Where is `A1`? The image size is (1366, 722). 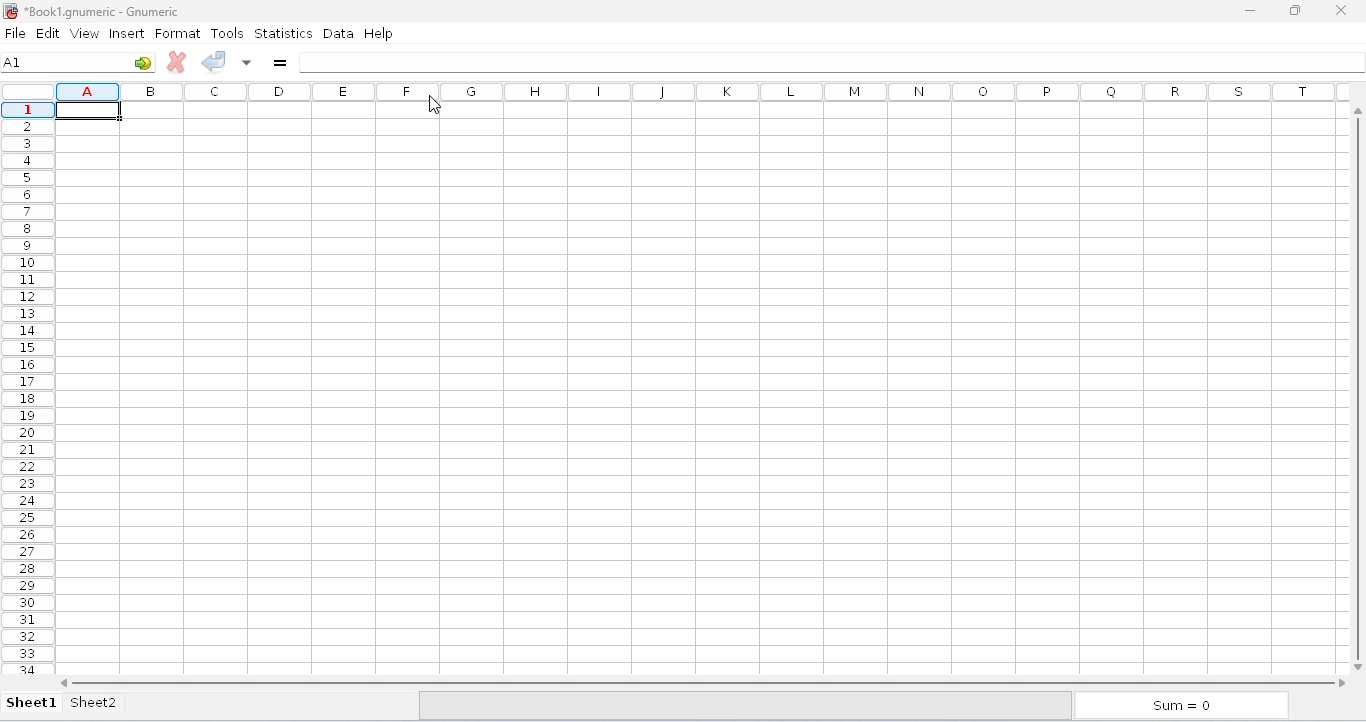
A1 is located at coordinates (59, 62).